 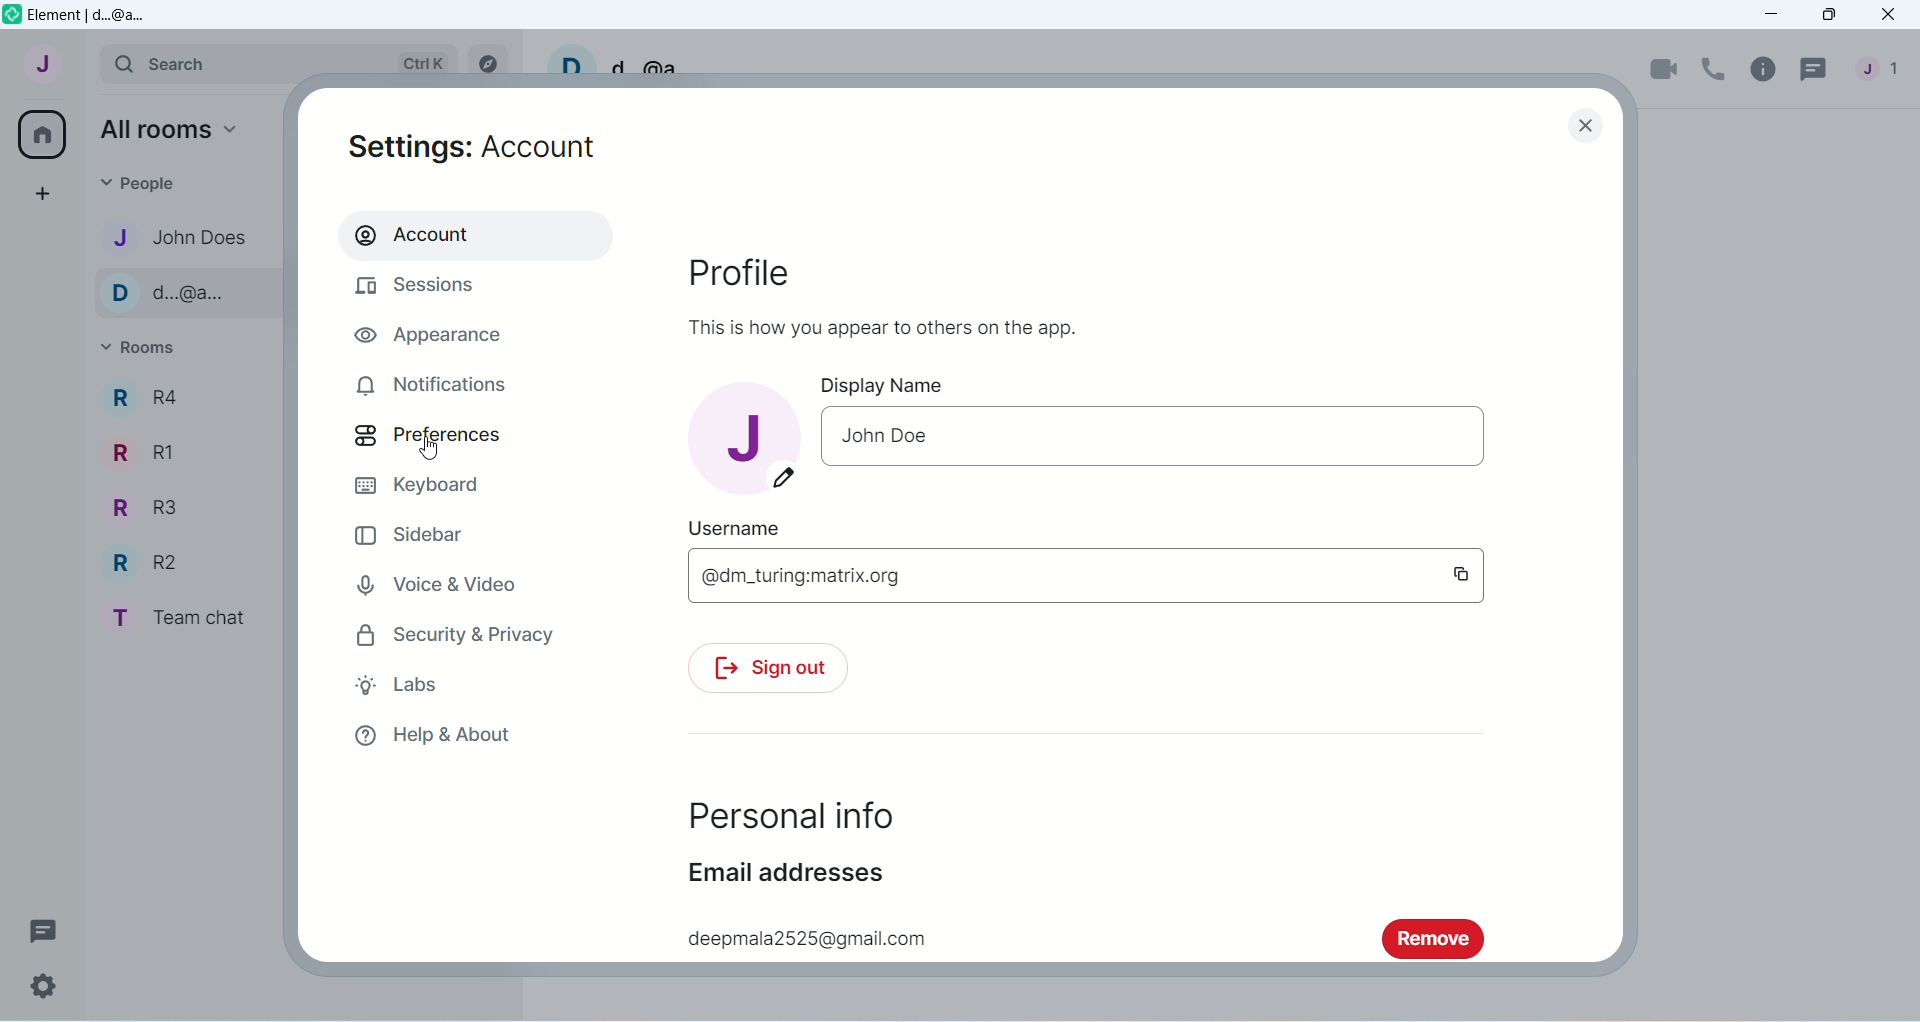 What do you see at coordinates (139, 506) in the screenshot?
I see `Room R3` at bounding box center [139, 506].